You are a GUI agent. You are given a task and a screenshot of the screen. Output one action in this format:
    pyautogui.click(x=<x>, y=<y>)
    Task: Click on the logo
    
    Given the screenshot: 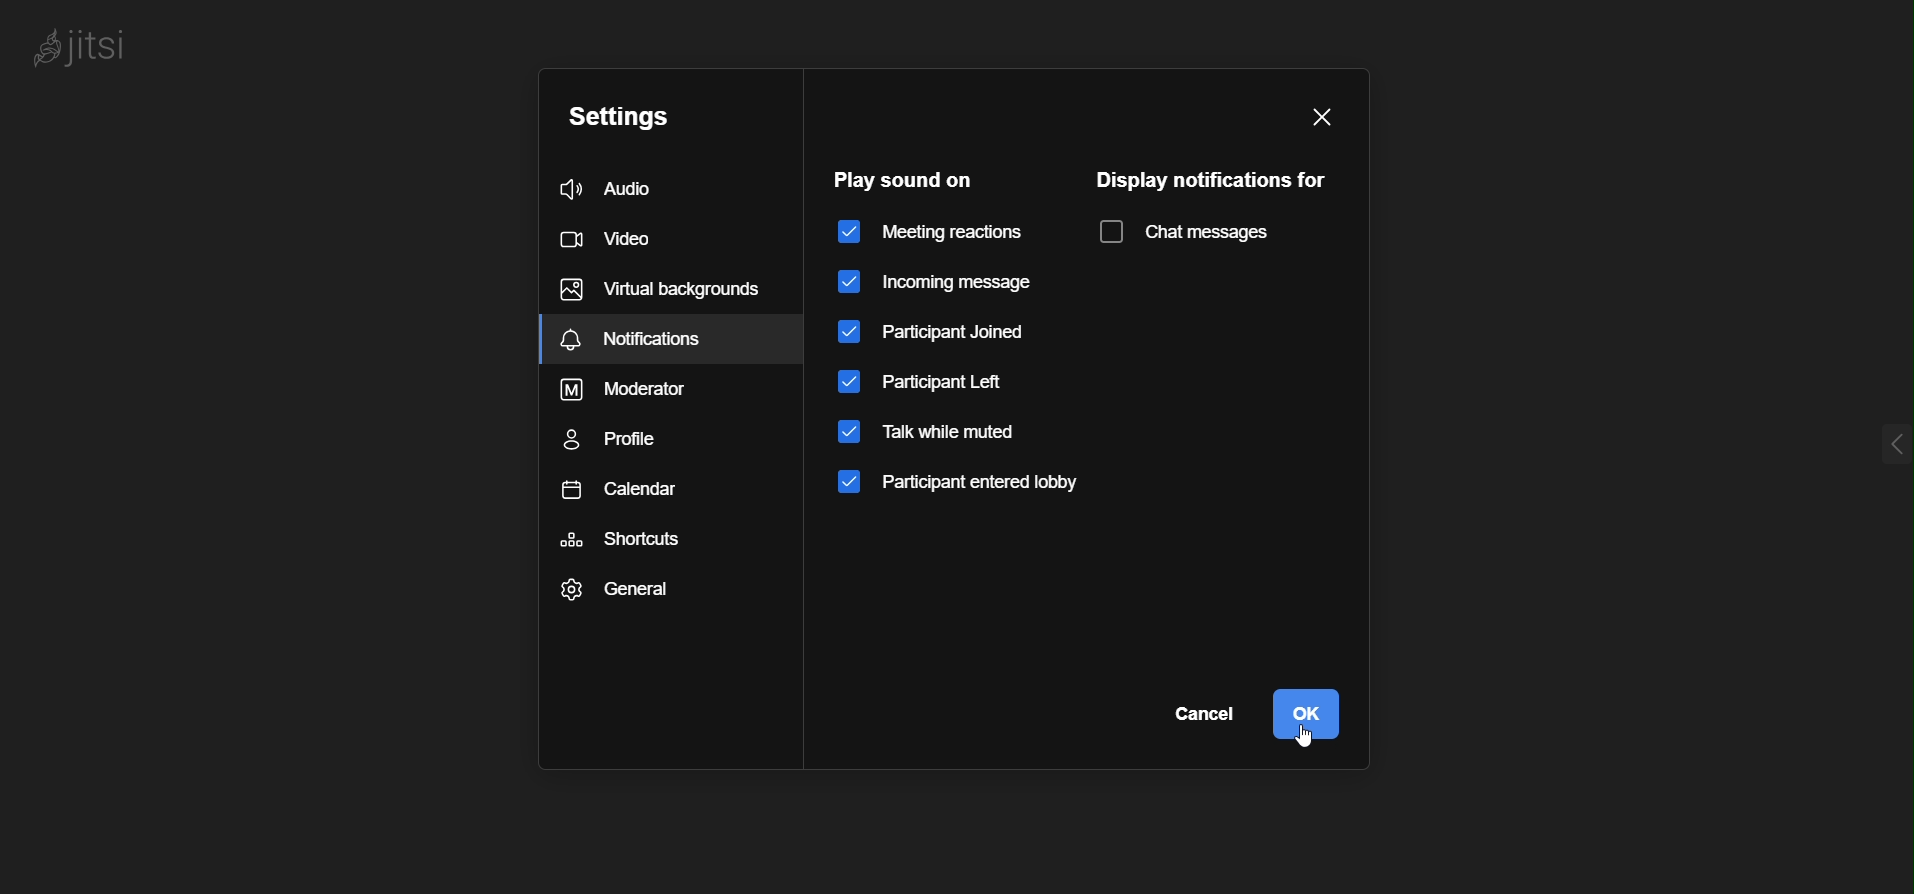 What is the action you would take?
    pyautogui.click(x=109, y=42)
    